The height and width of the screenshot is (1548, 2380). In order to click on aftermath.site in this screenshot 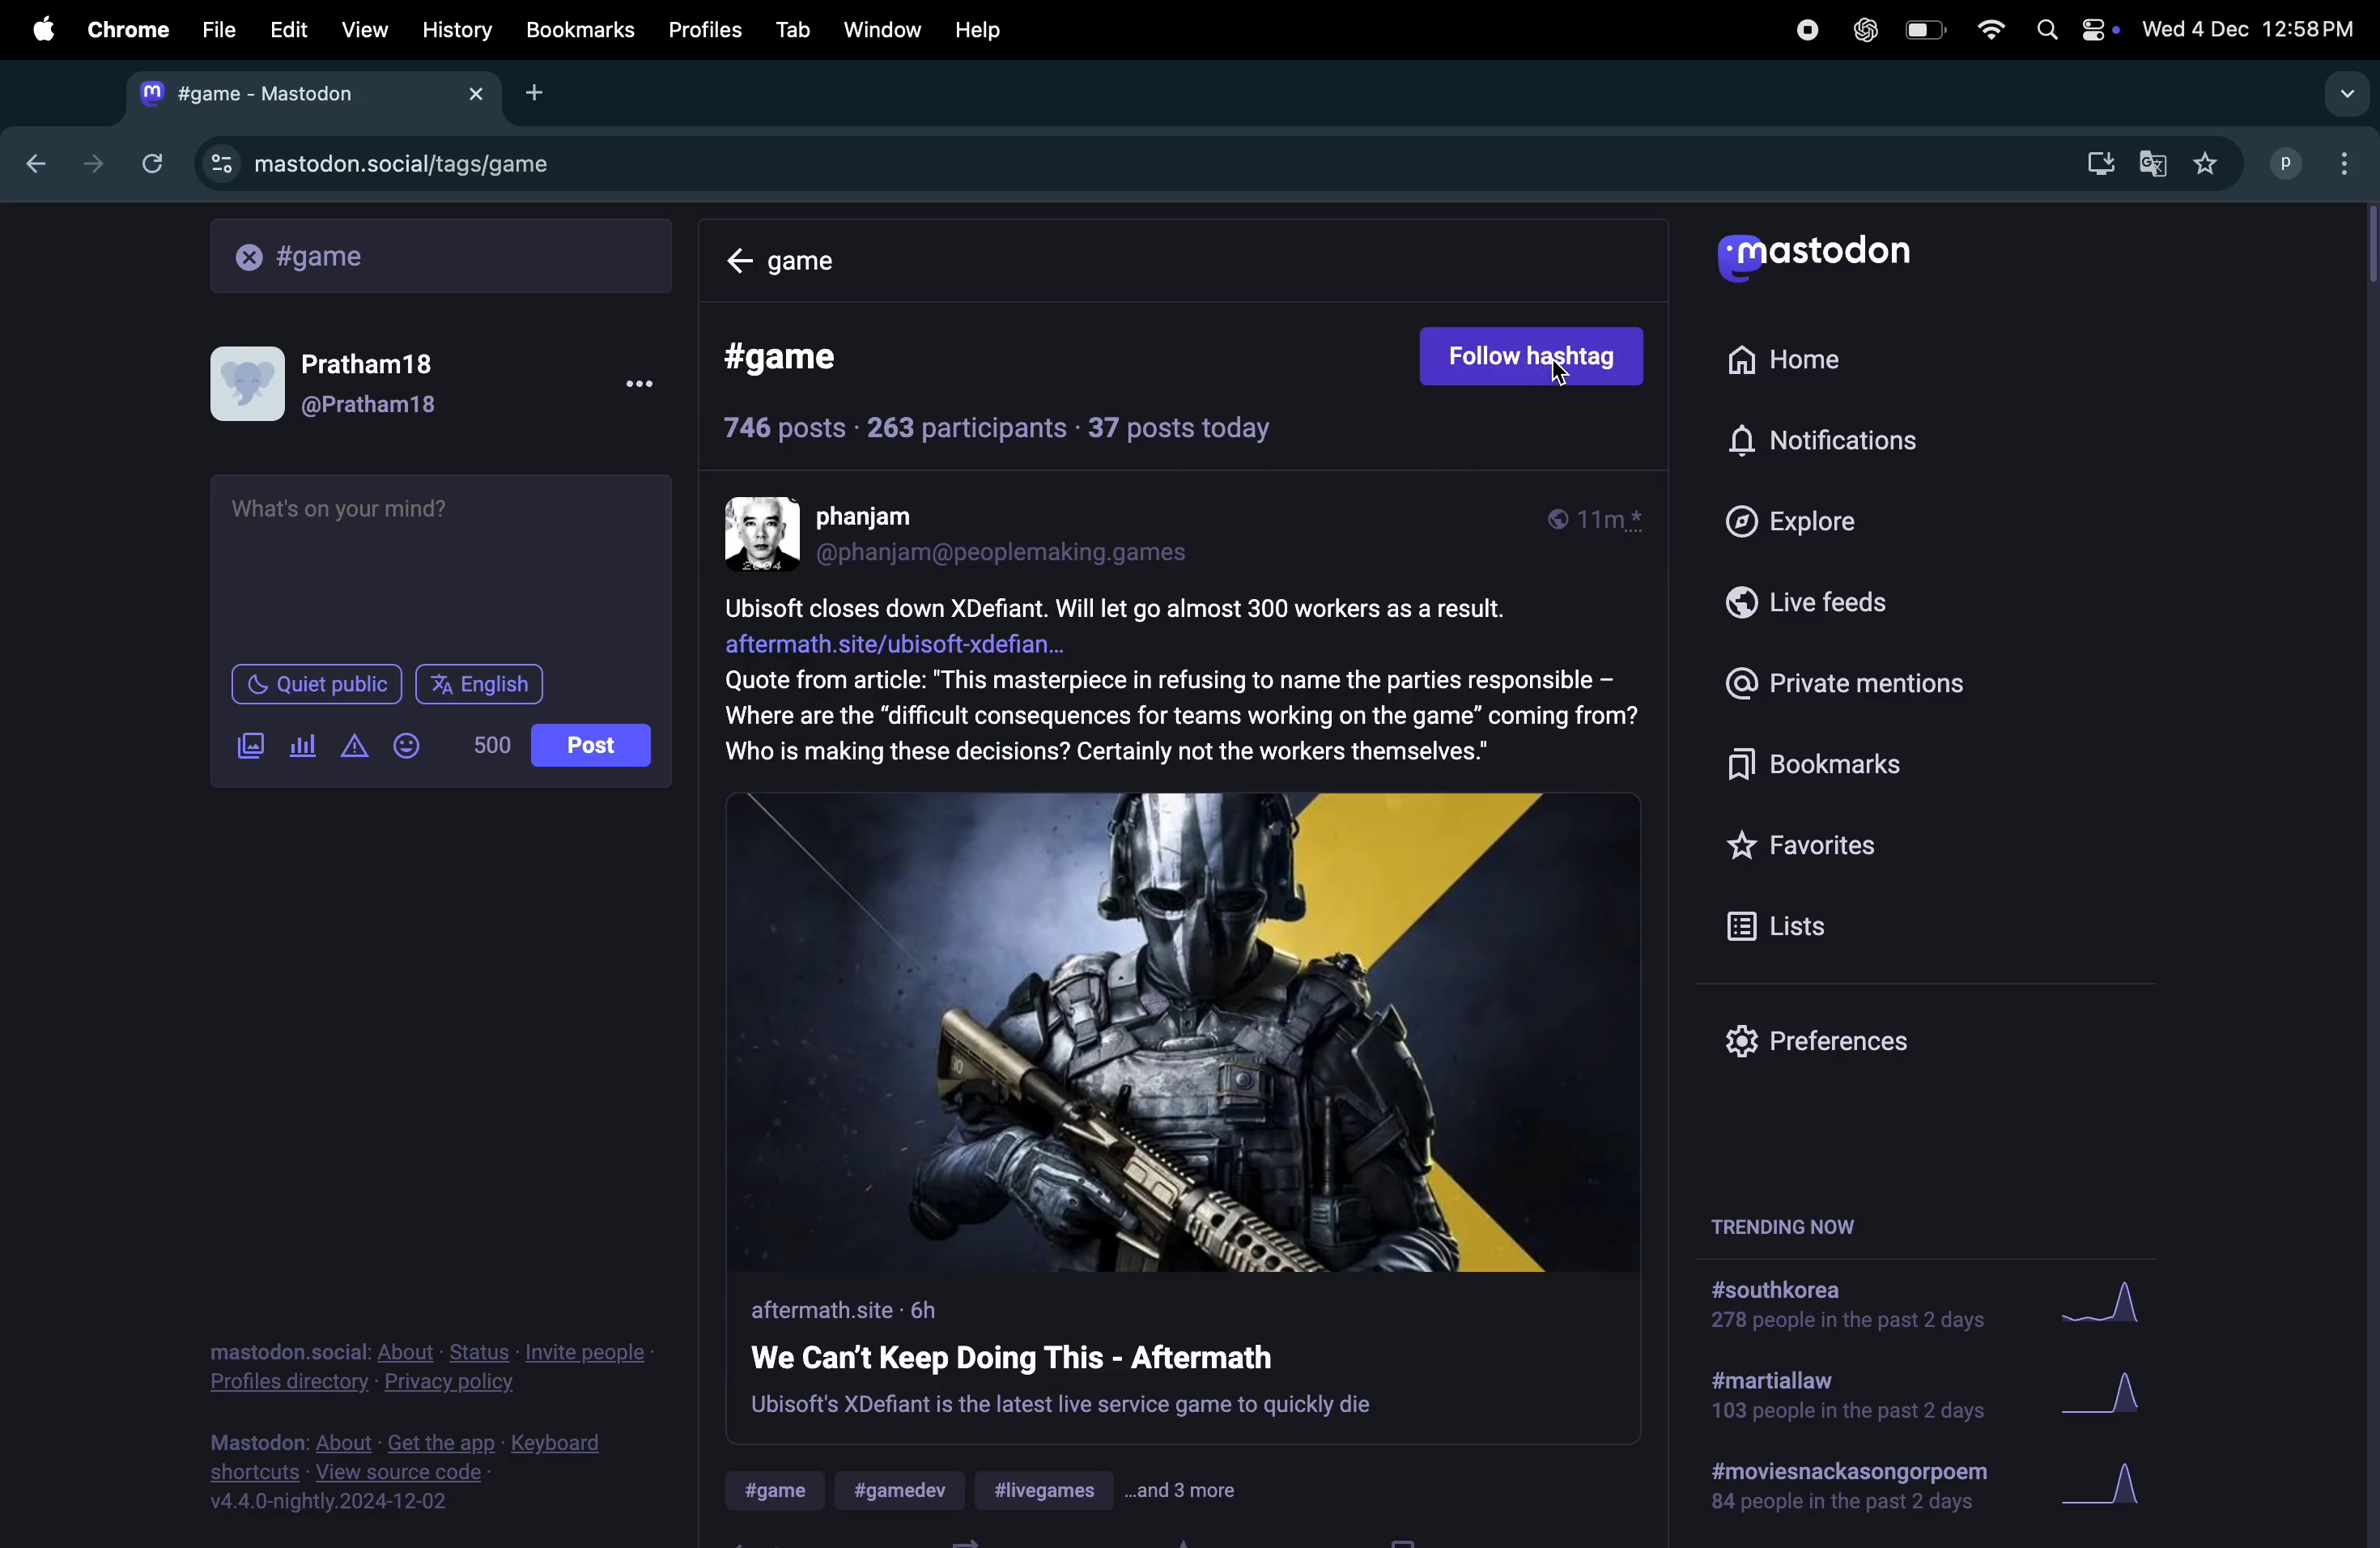, I will do `click(856, 1310)`.